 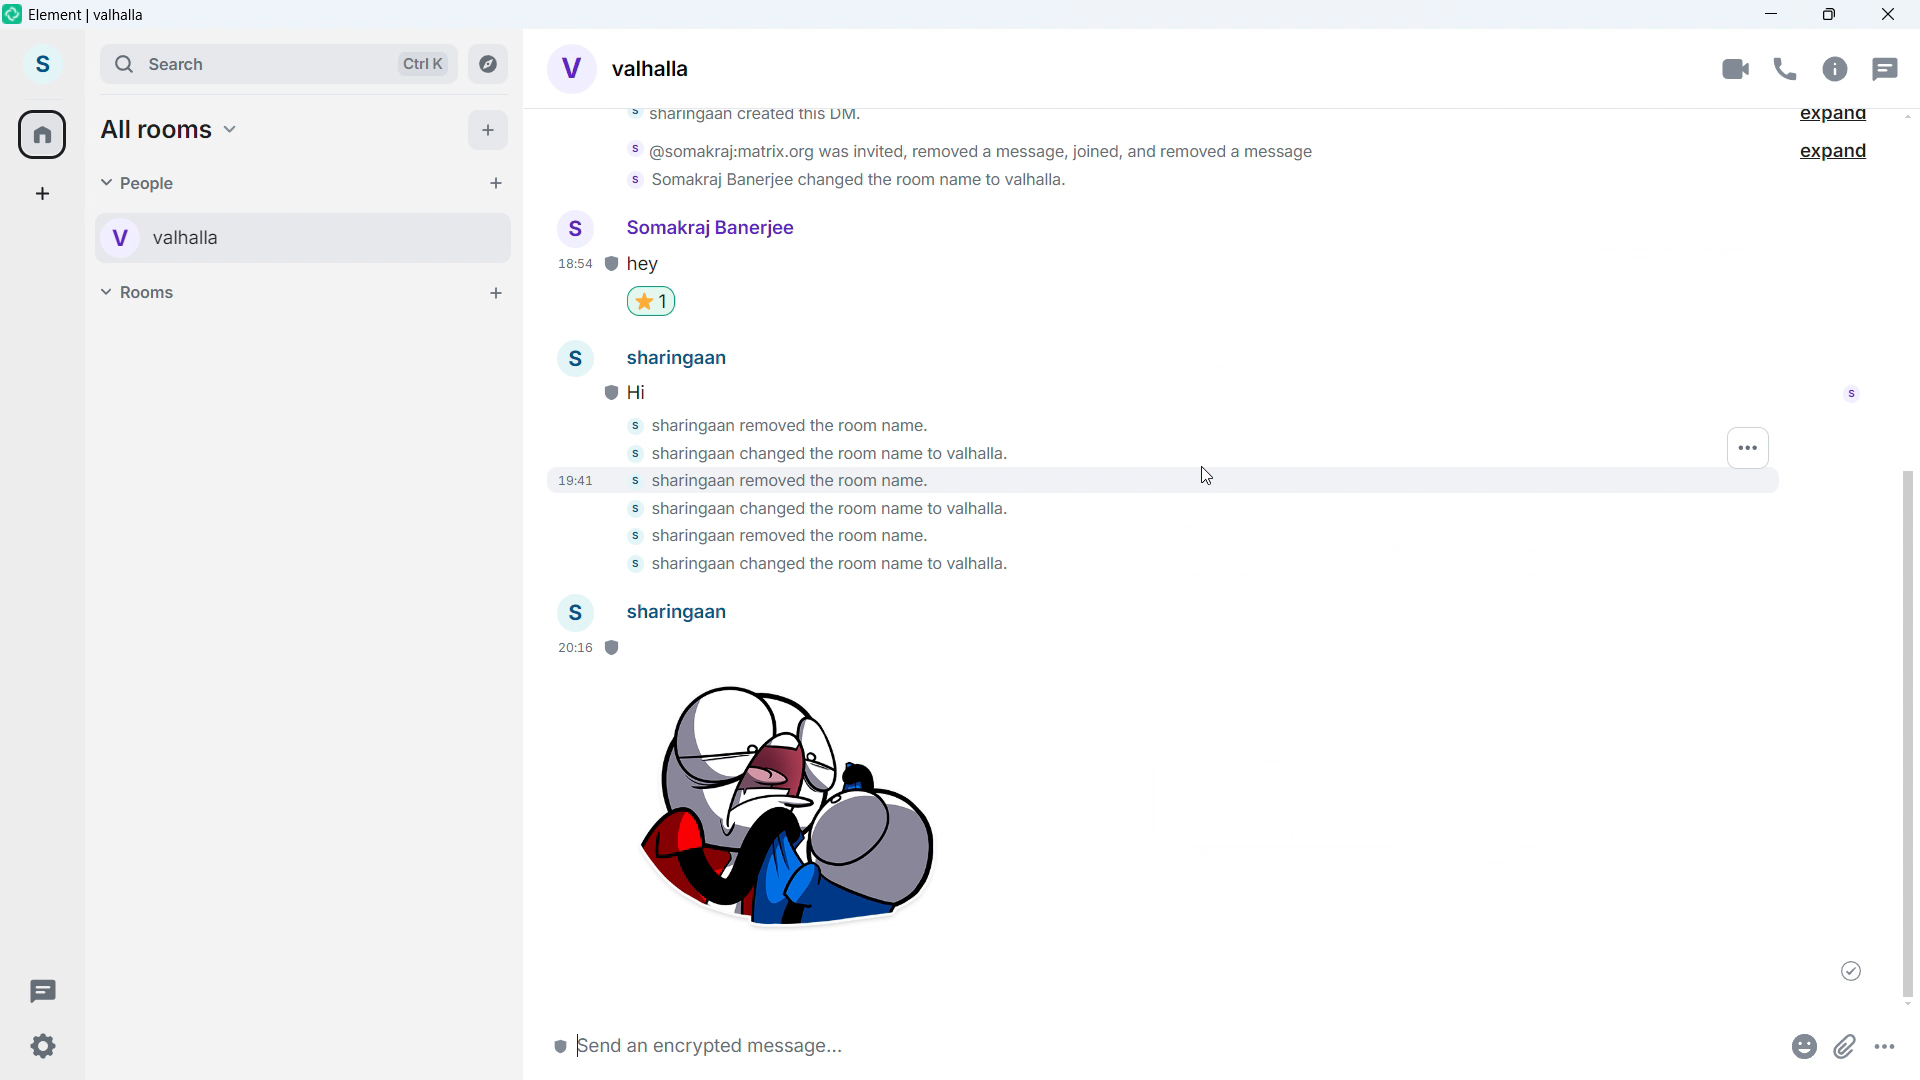 What do you see at coordinates (661, 390) in the screenshot?
I see `Hi` at bounding box center [661, 390].